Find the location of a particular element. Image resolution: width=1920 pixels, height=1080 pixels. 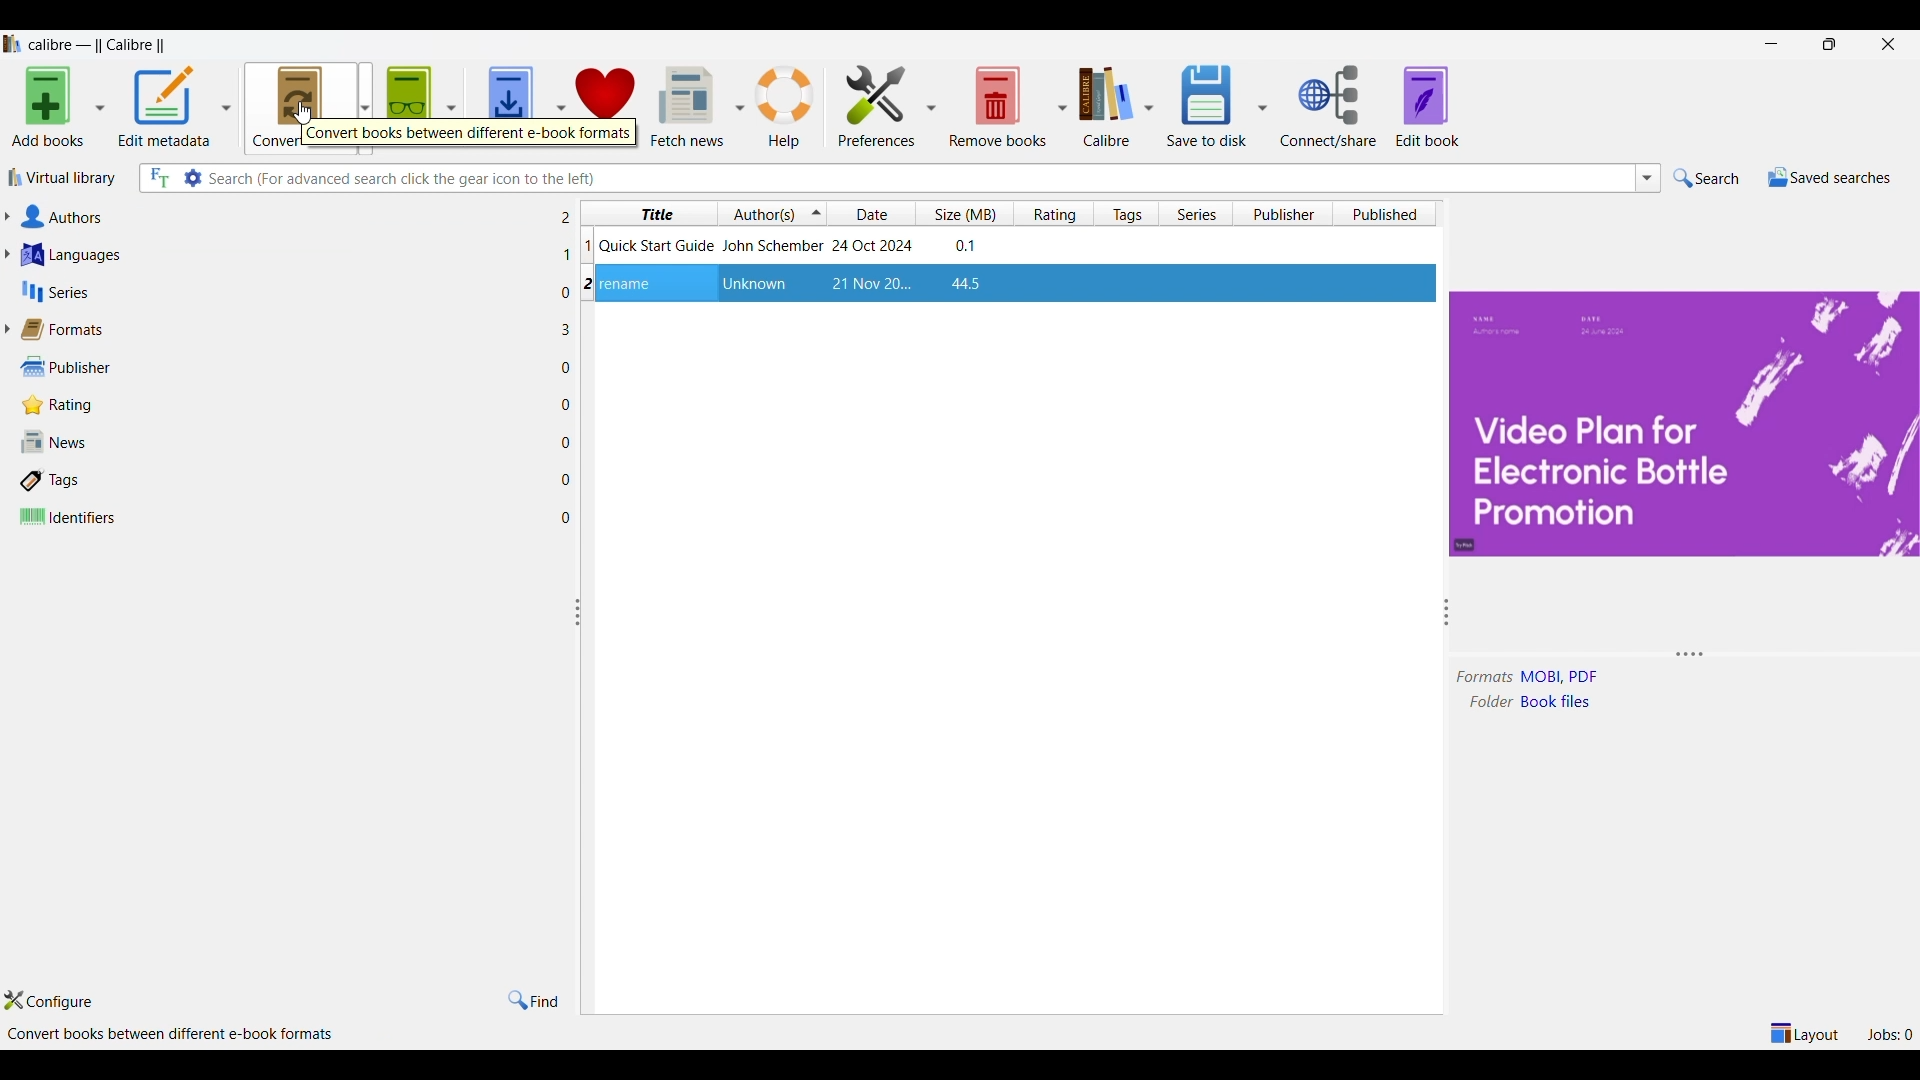

Languages  is located at coordinates (283, 255).